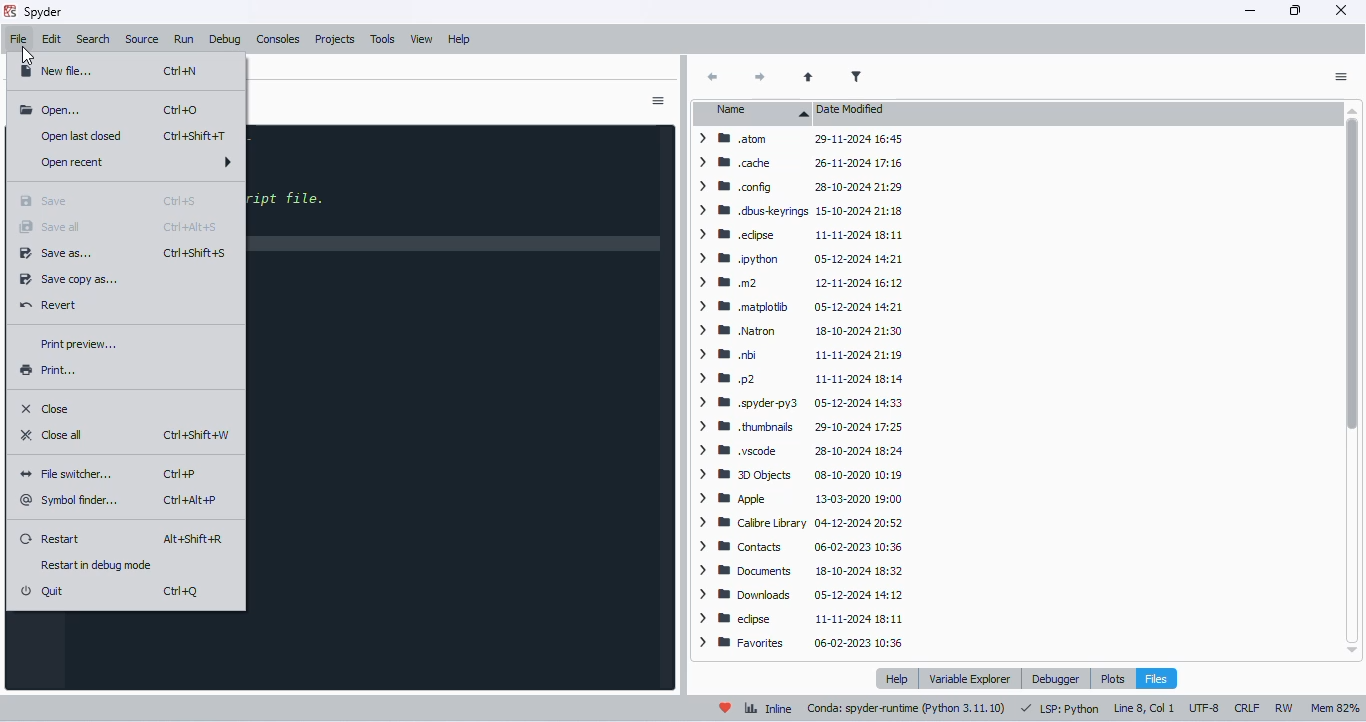  Describe the element at coordinates (49, 111) in the screenshot. I see `open` at that location.